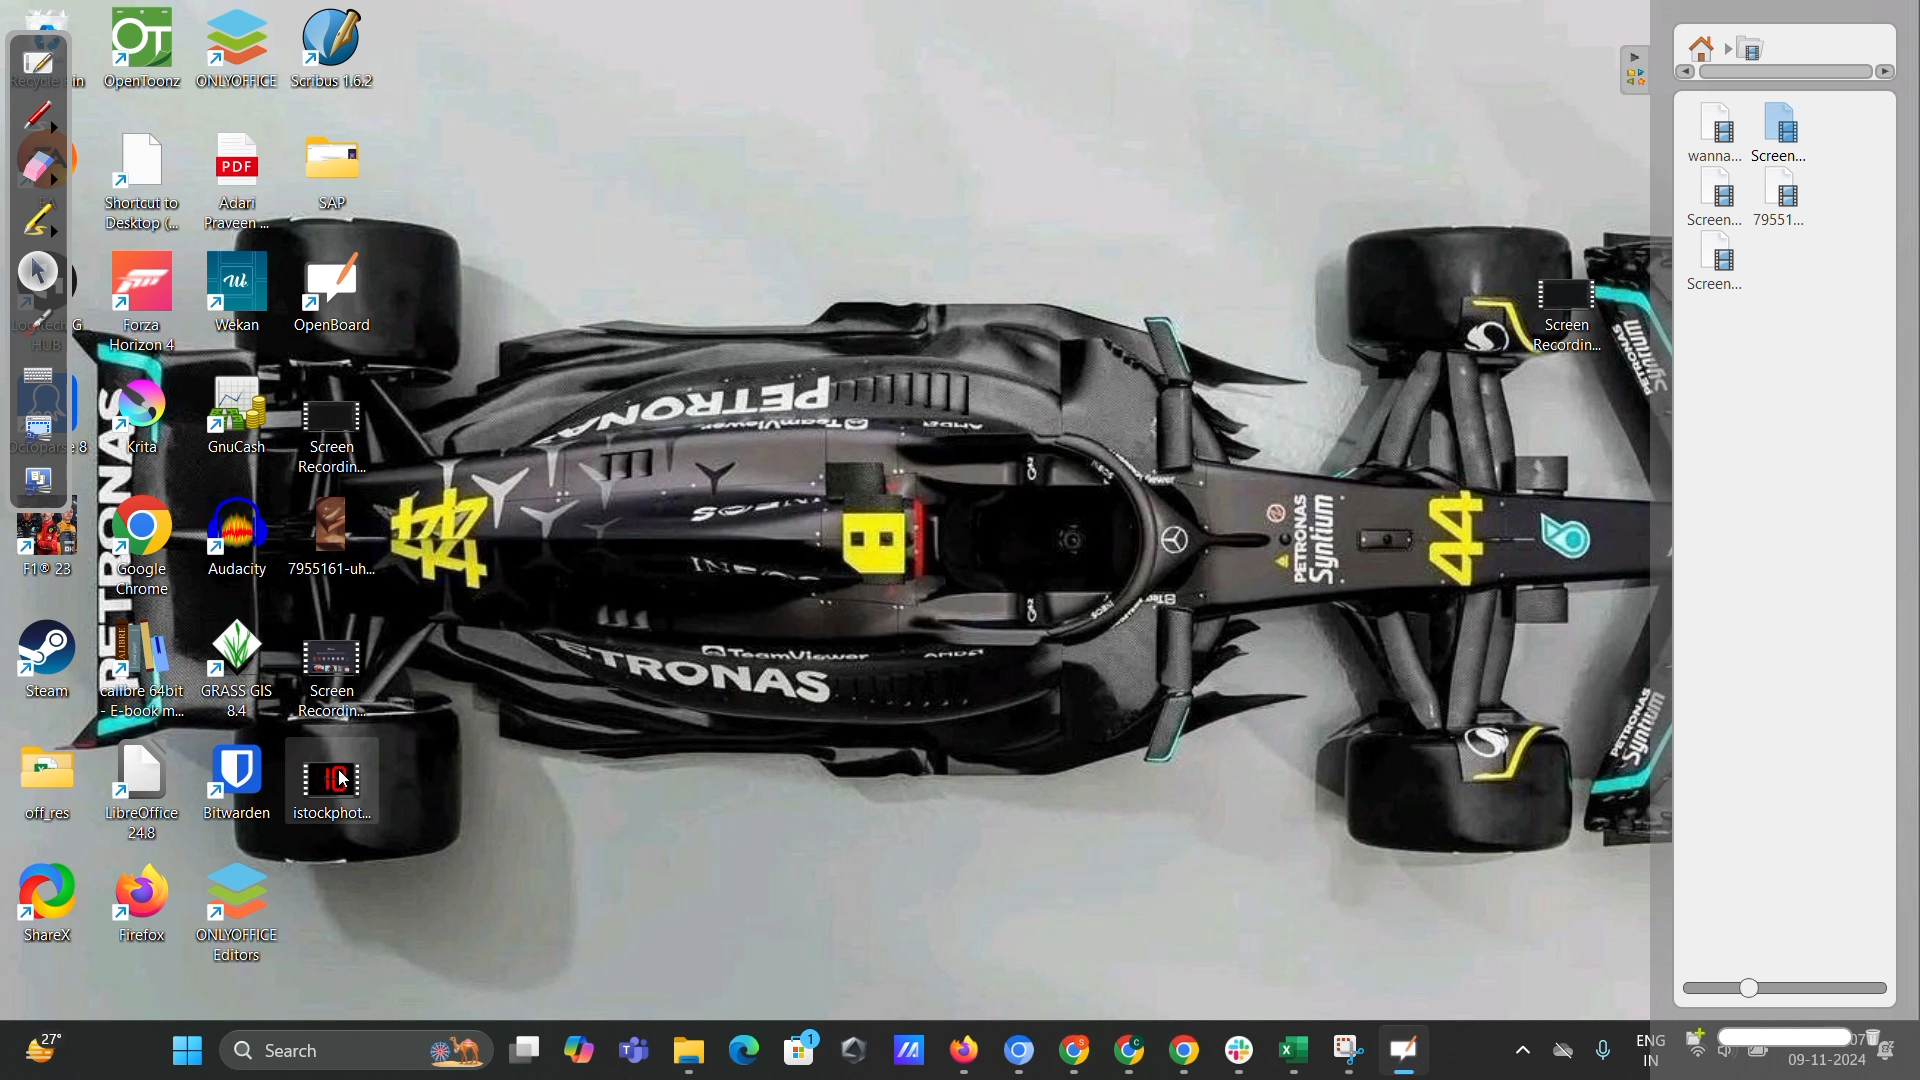 The height and width of the screenshot is (1080, 1920). Describe the element at coordinates (36, 427) in the screenshot. I see `capture part of screen` at that location.